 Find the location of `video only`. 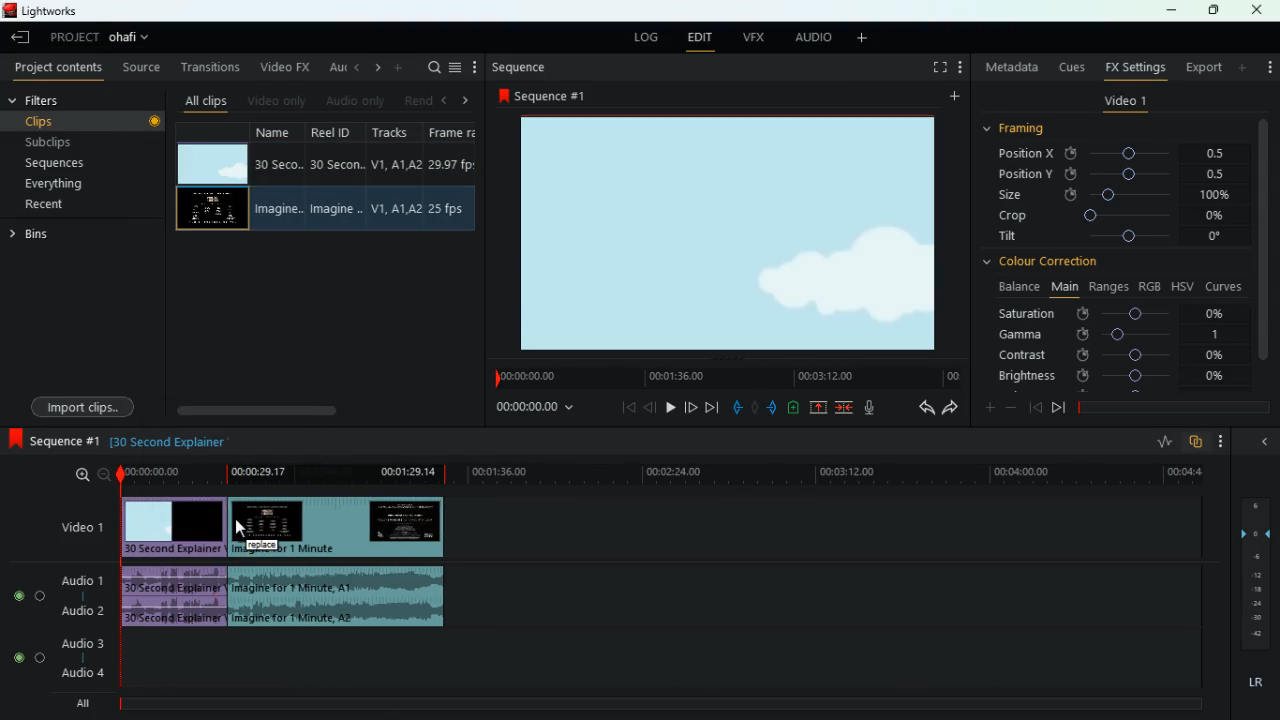

video only is located at coordinates (277, 100).